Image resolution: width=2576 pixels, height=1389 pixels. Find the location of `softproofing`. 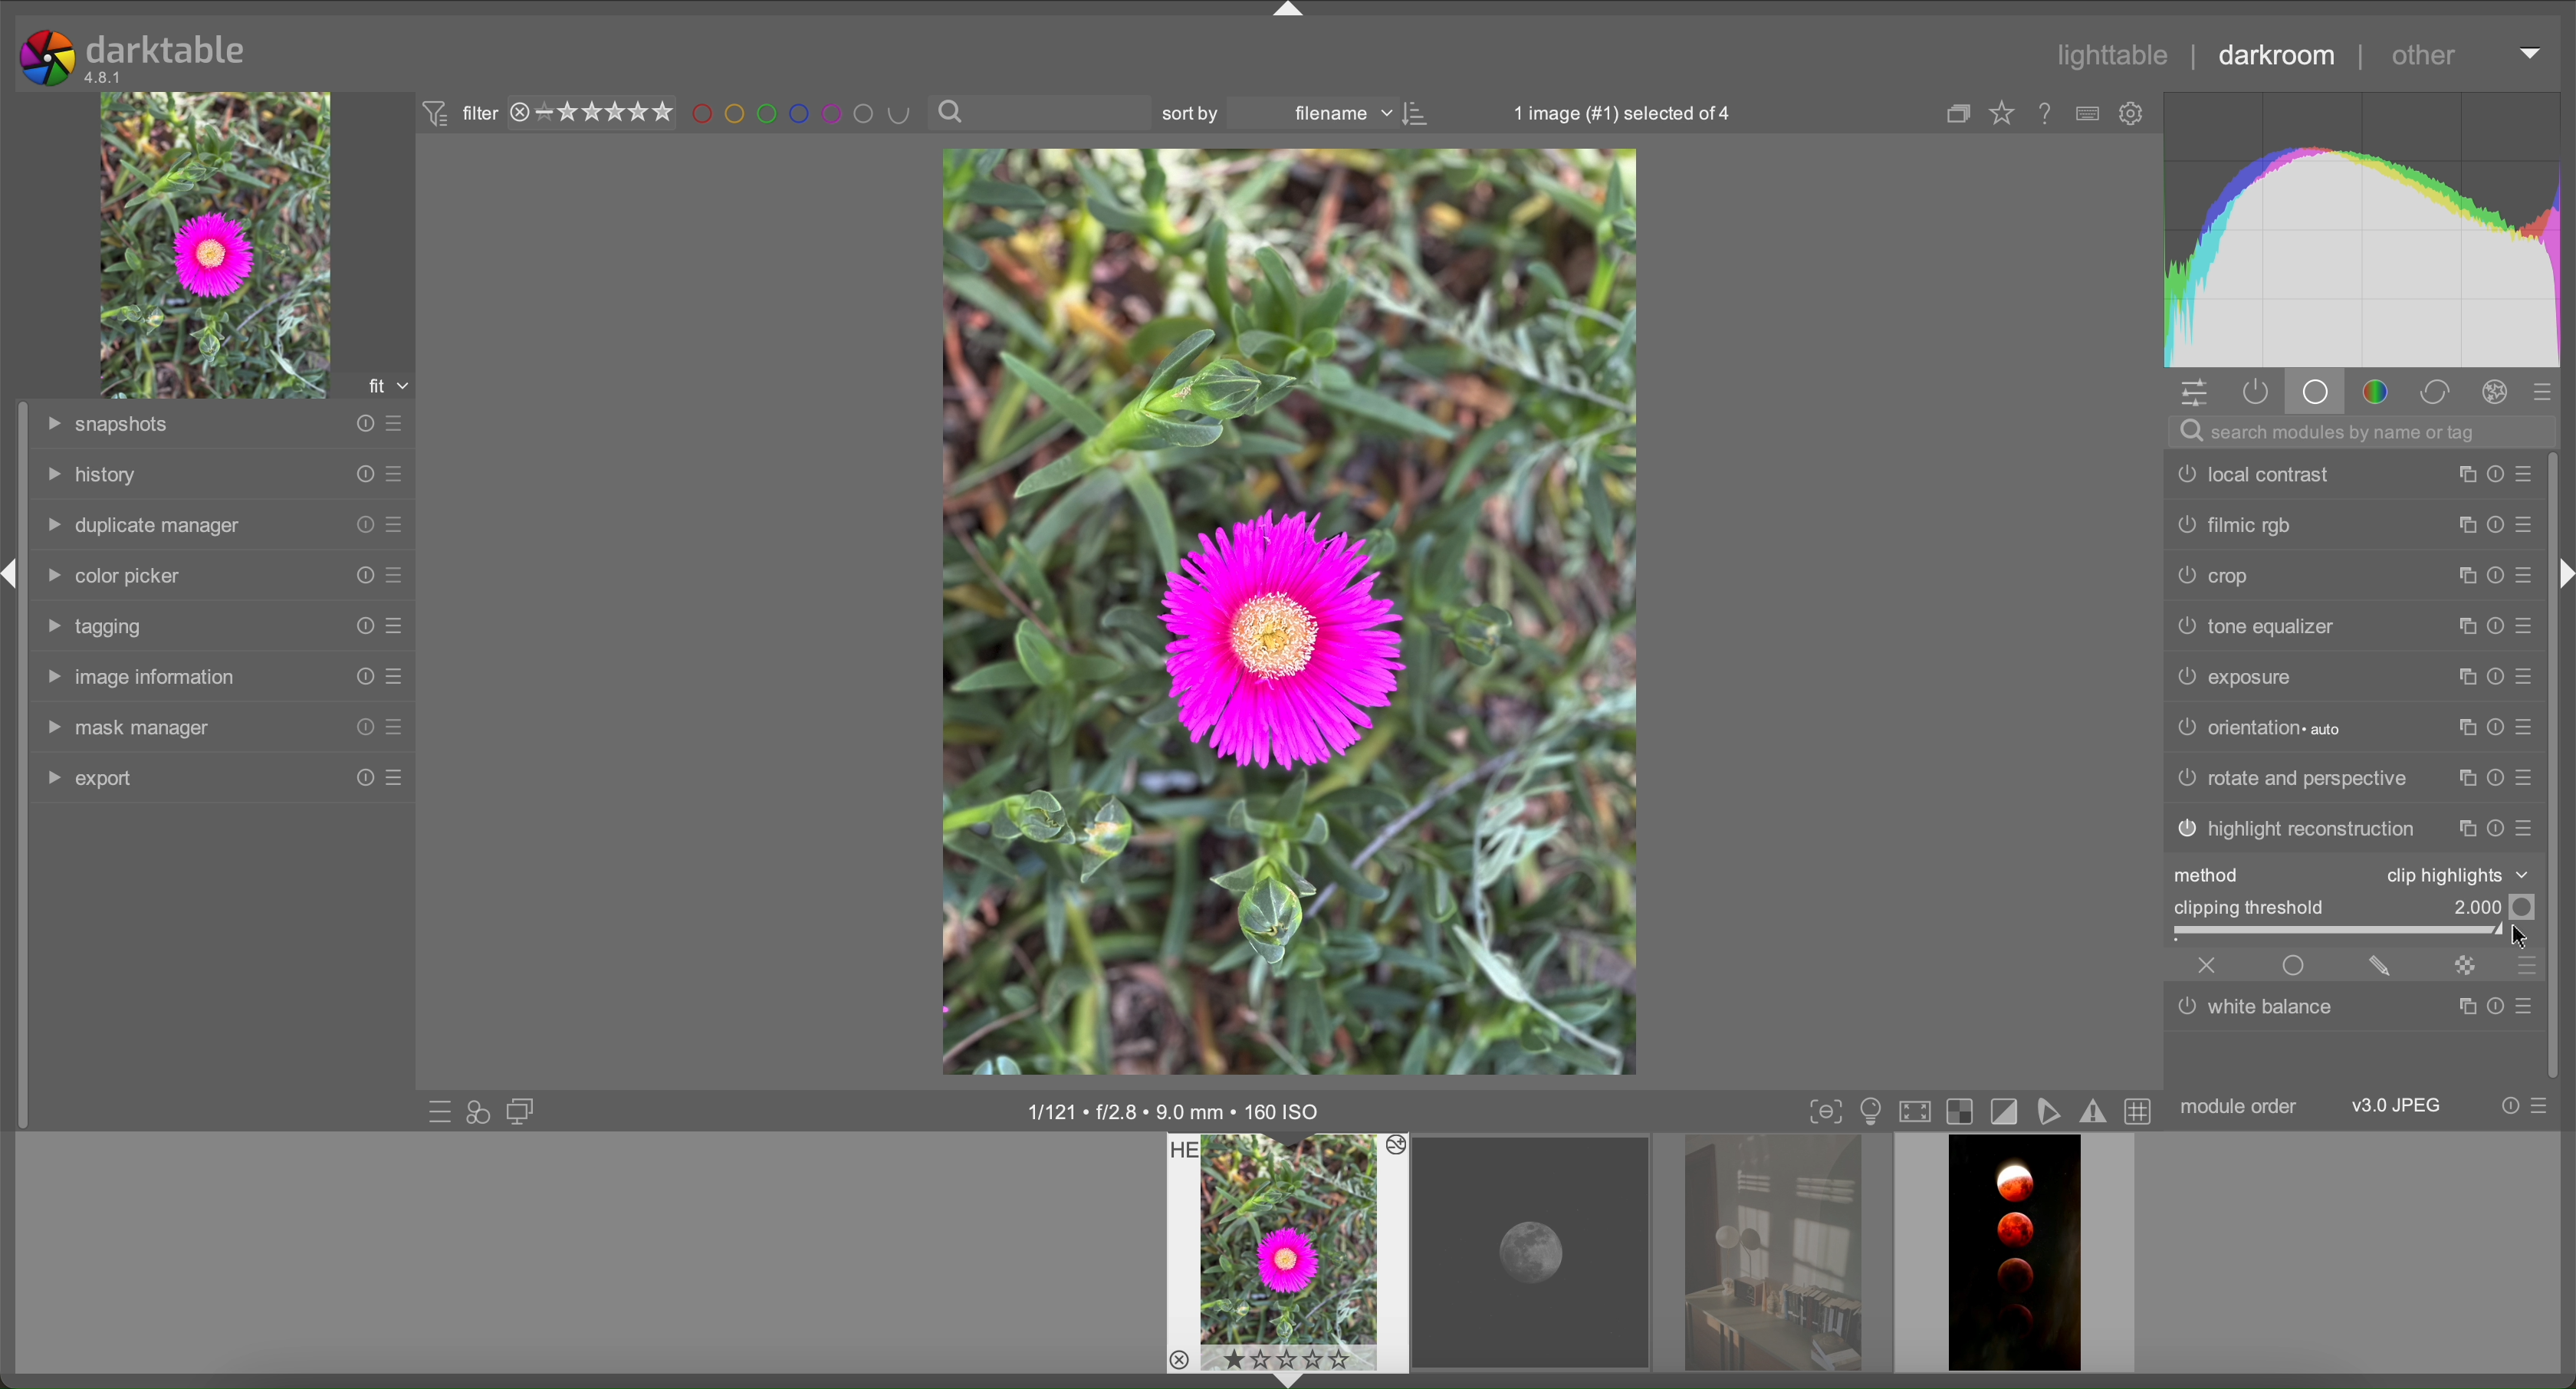

softproofing is located at coordinates (2056, 1110).